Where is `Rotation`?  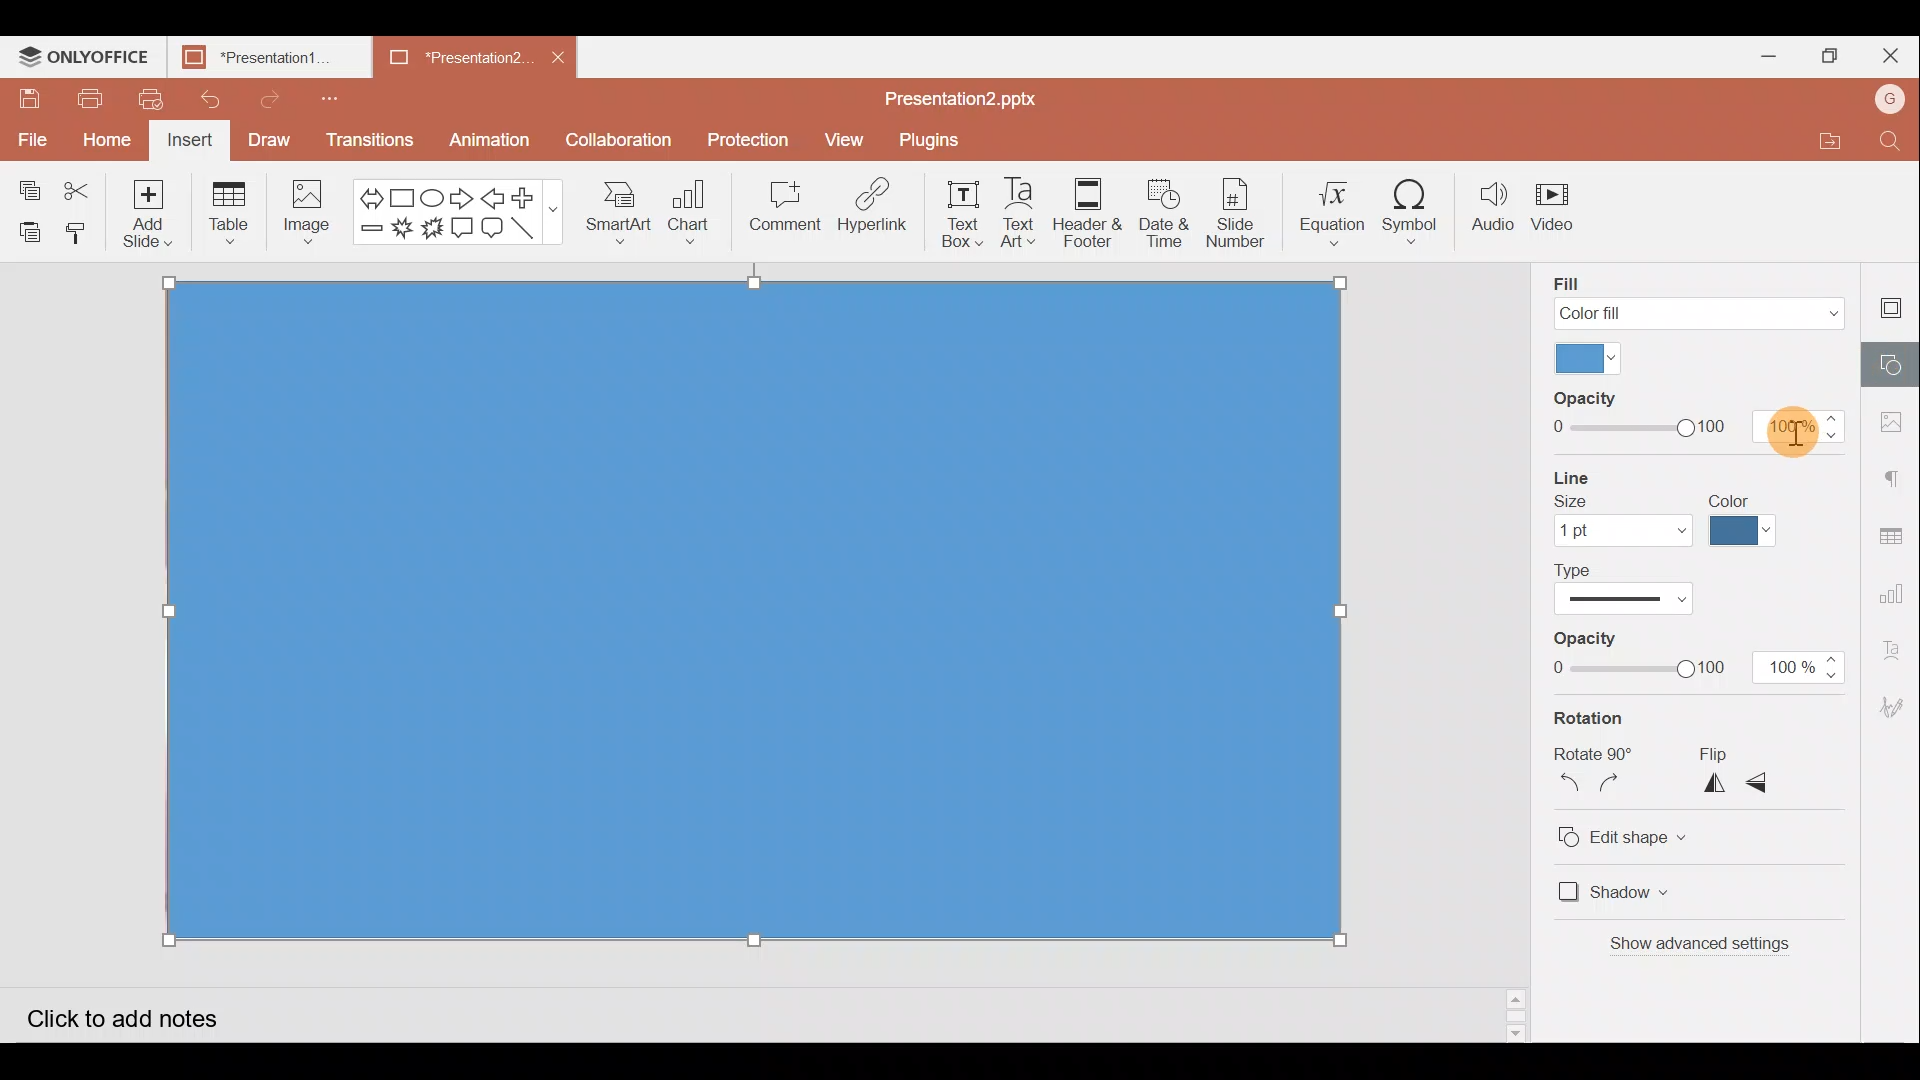
Rotation is located at coordinates (1602, 720).